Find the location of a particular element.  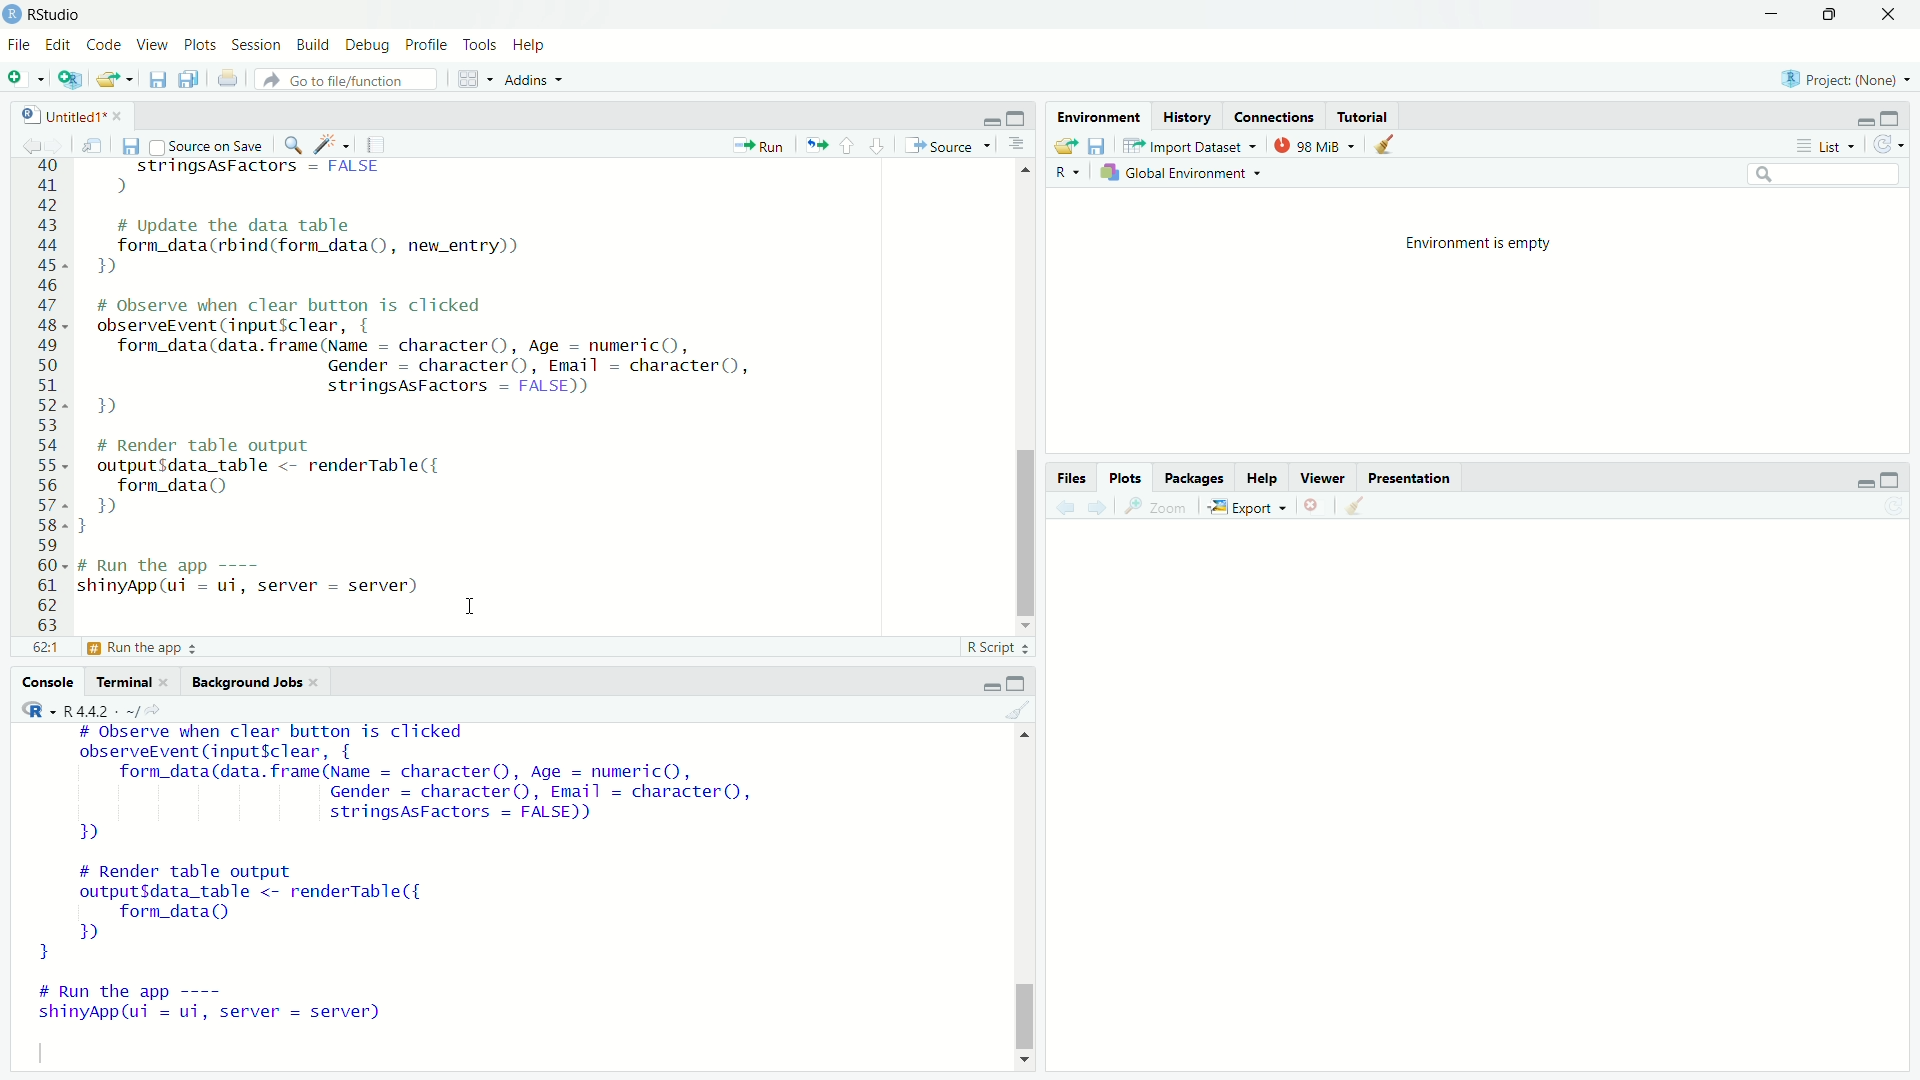

move down is located at coordinates (1026, 625).